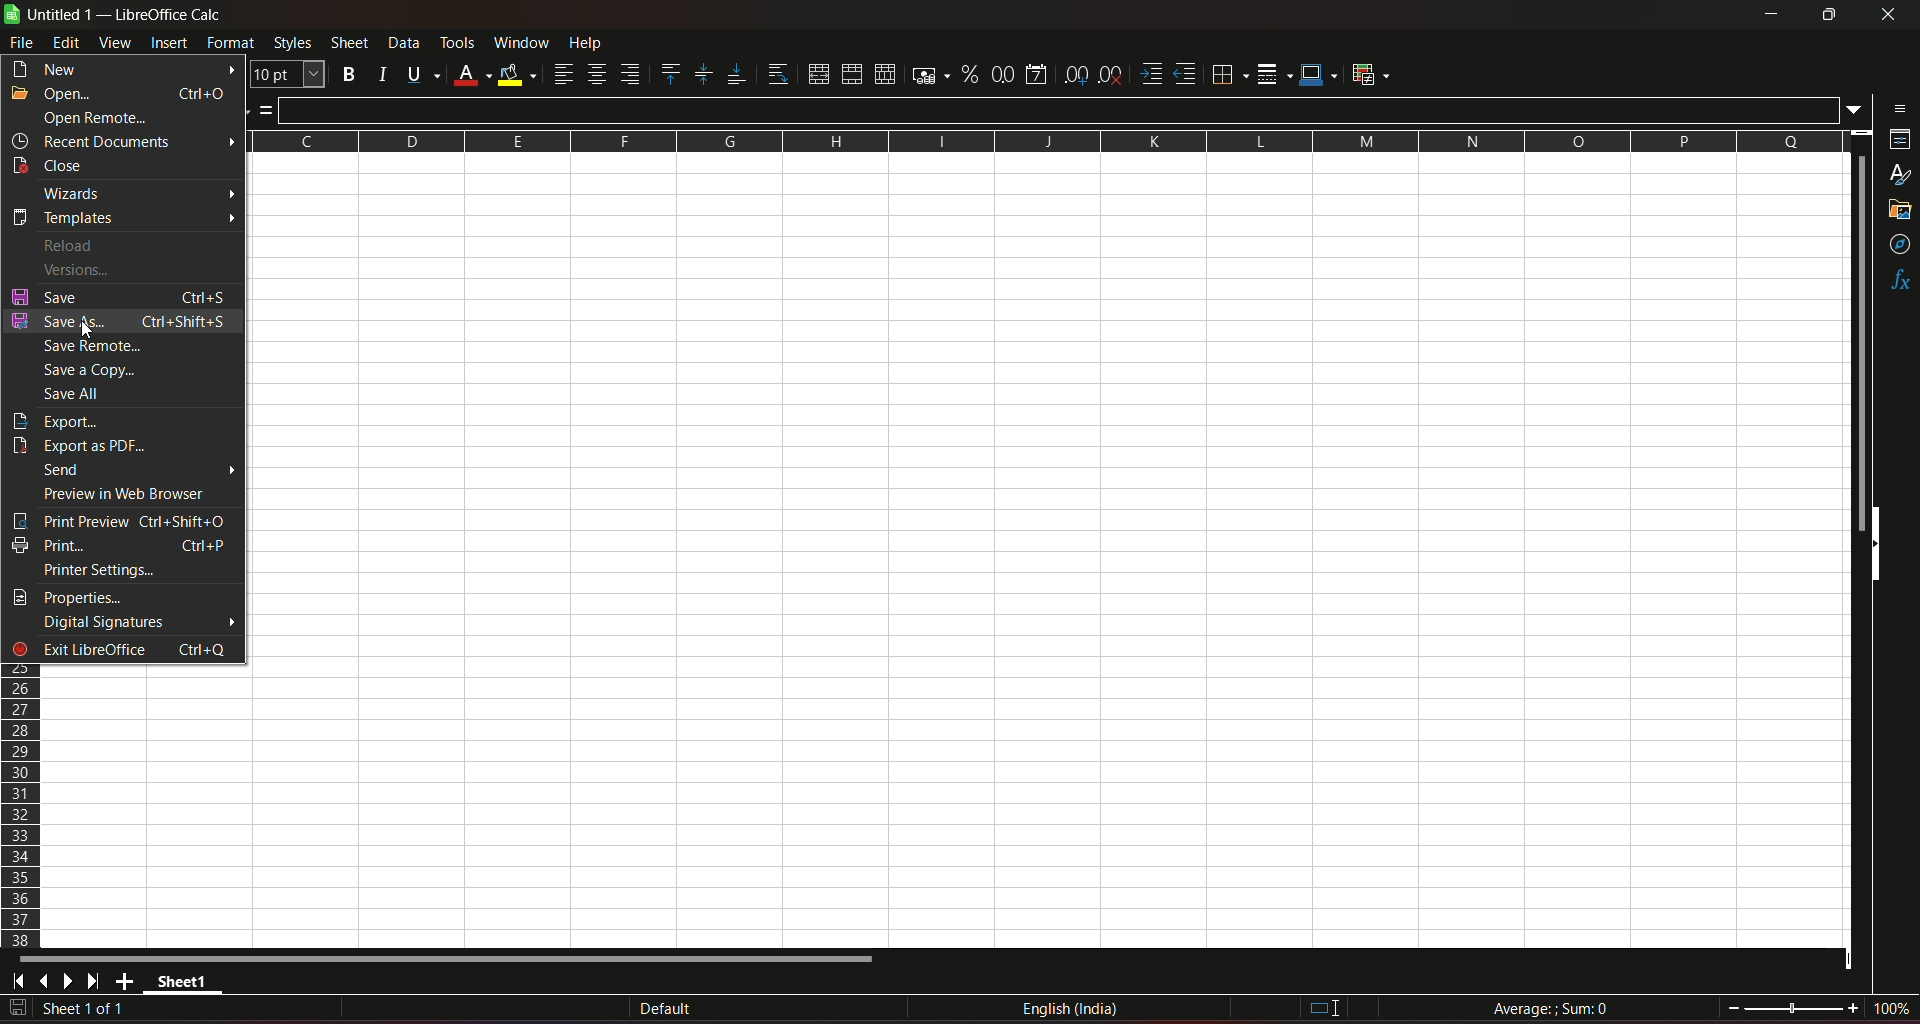 The image size is (1920, 1024). Describe the element at coordinates (1320, 76) in the screenshot. I see `border color` at that location.